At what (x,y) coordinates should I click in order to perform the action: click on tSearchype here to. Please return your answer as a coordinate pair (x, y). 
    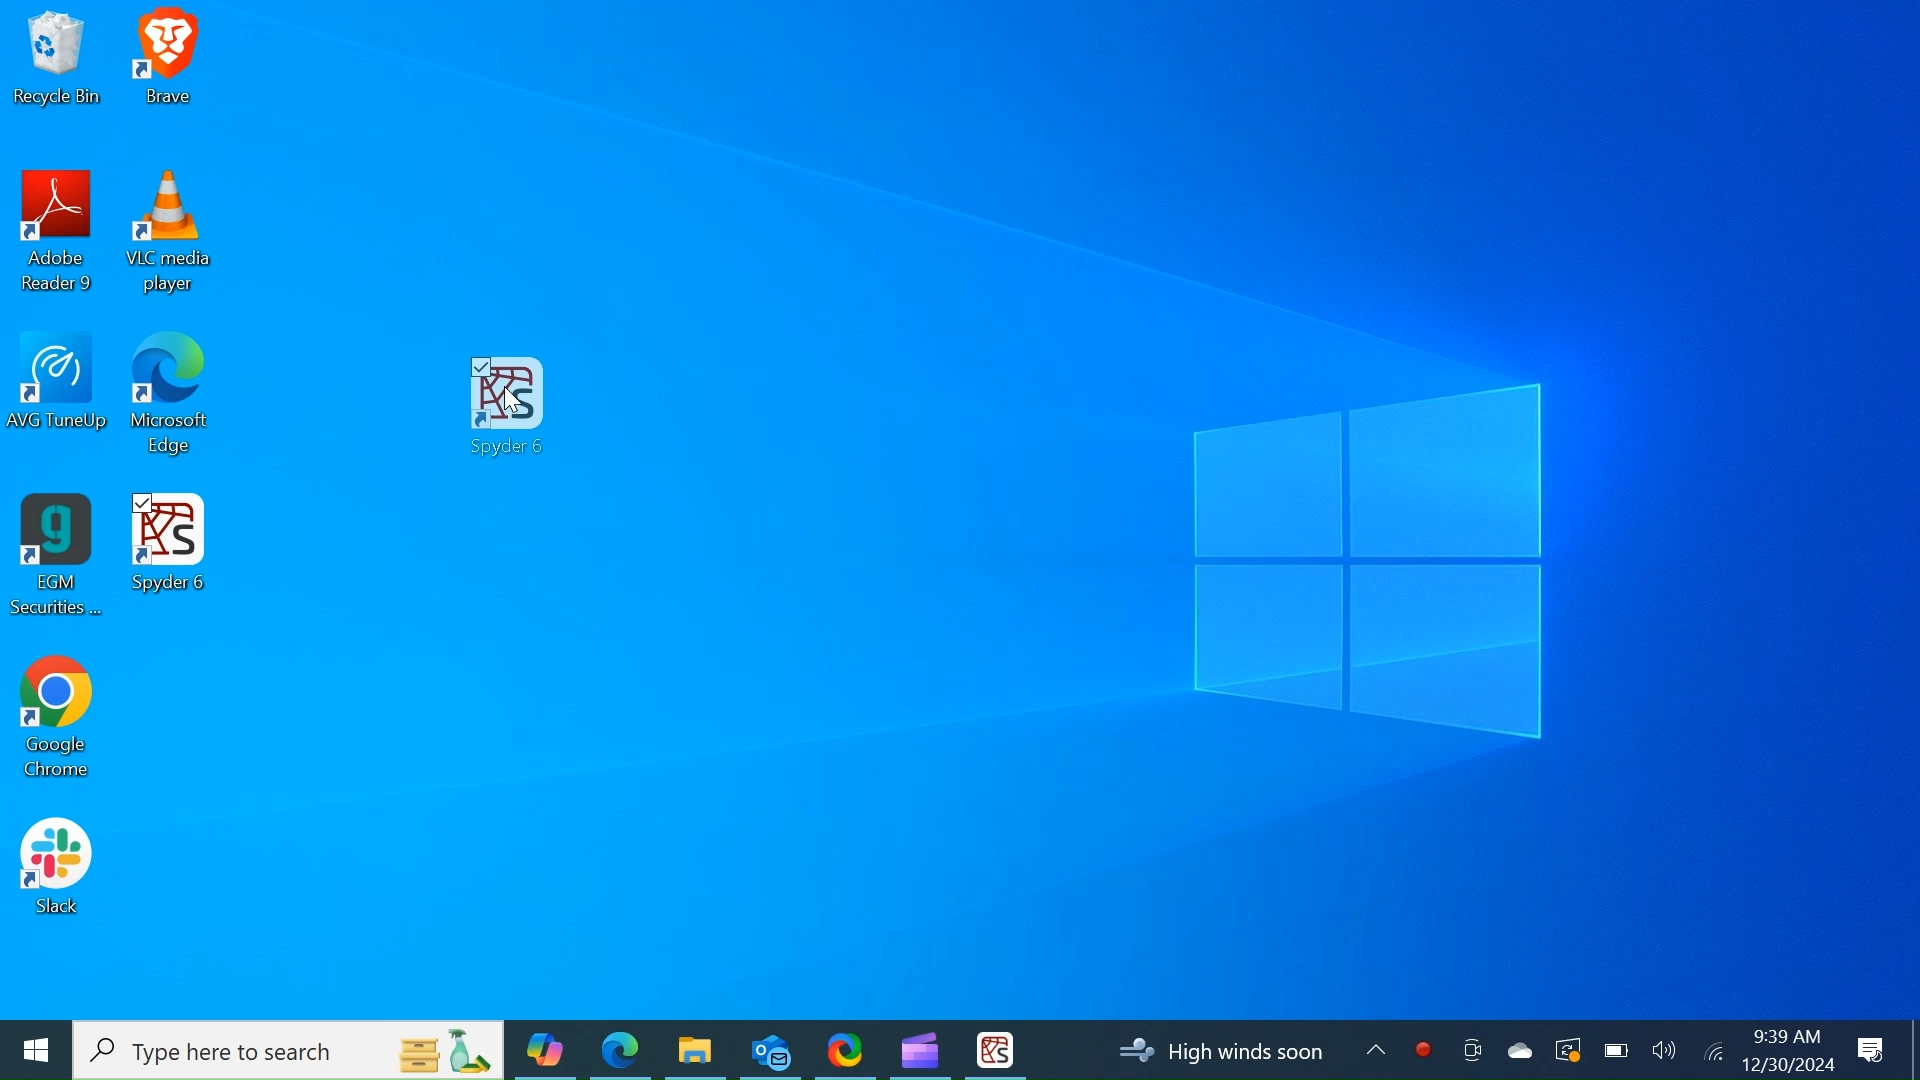
    Looking at the image, I should click on (290, 1051).